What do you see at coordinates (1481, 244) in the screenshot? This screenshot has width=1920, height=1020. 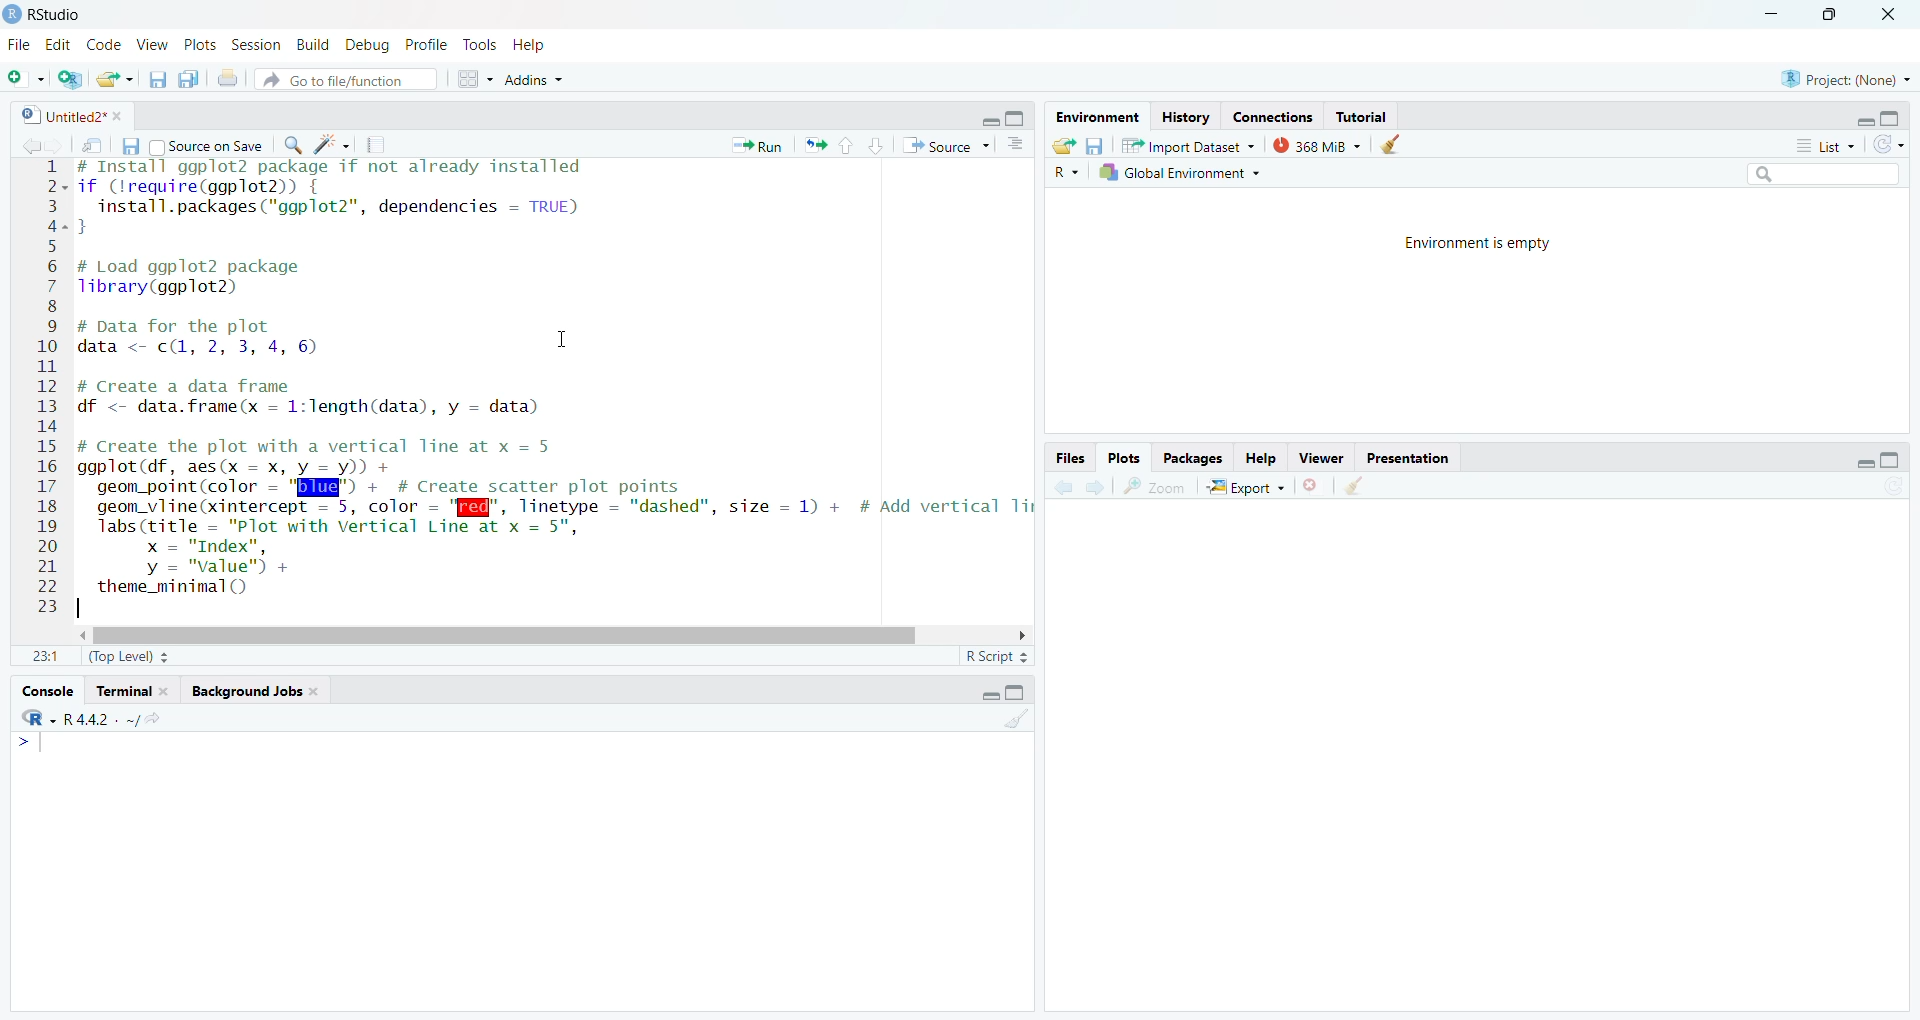 I see `Environment is empty` at bounding box center [1481, 244].